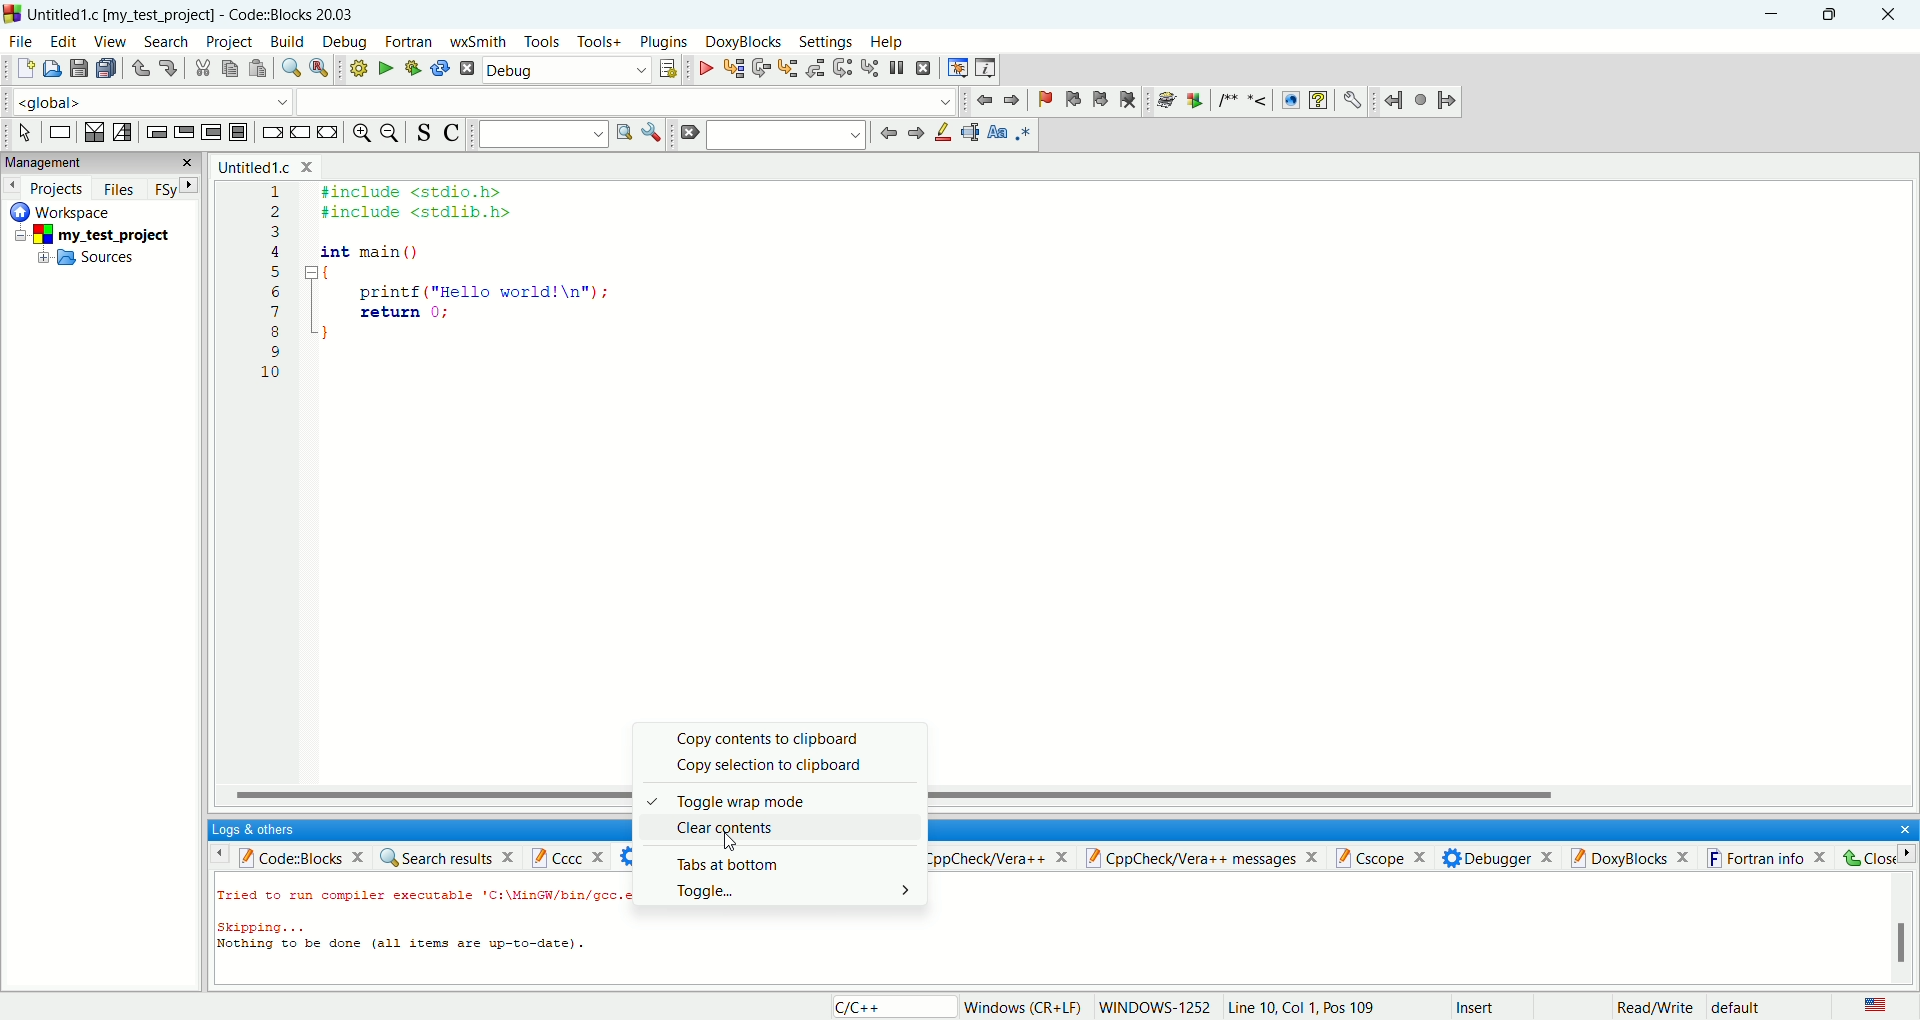 Image resolution: width=1920 pixels, height=1020 pixels. I want to click on debugging, so click(956, 67).